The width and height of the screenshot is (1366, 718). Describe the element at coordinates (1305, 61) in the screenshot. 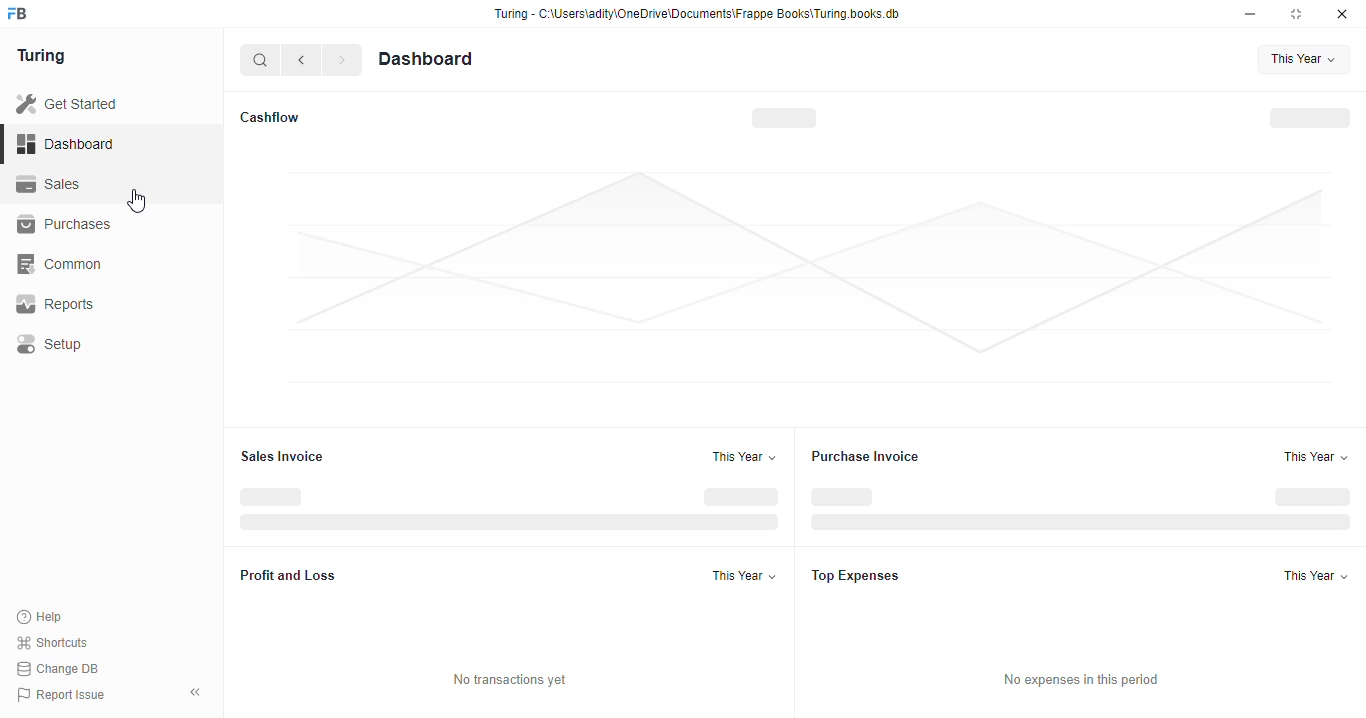

I see `This Year` at that location.